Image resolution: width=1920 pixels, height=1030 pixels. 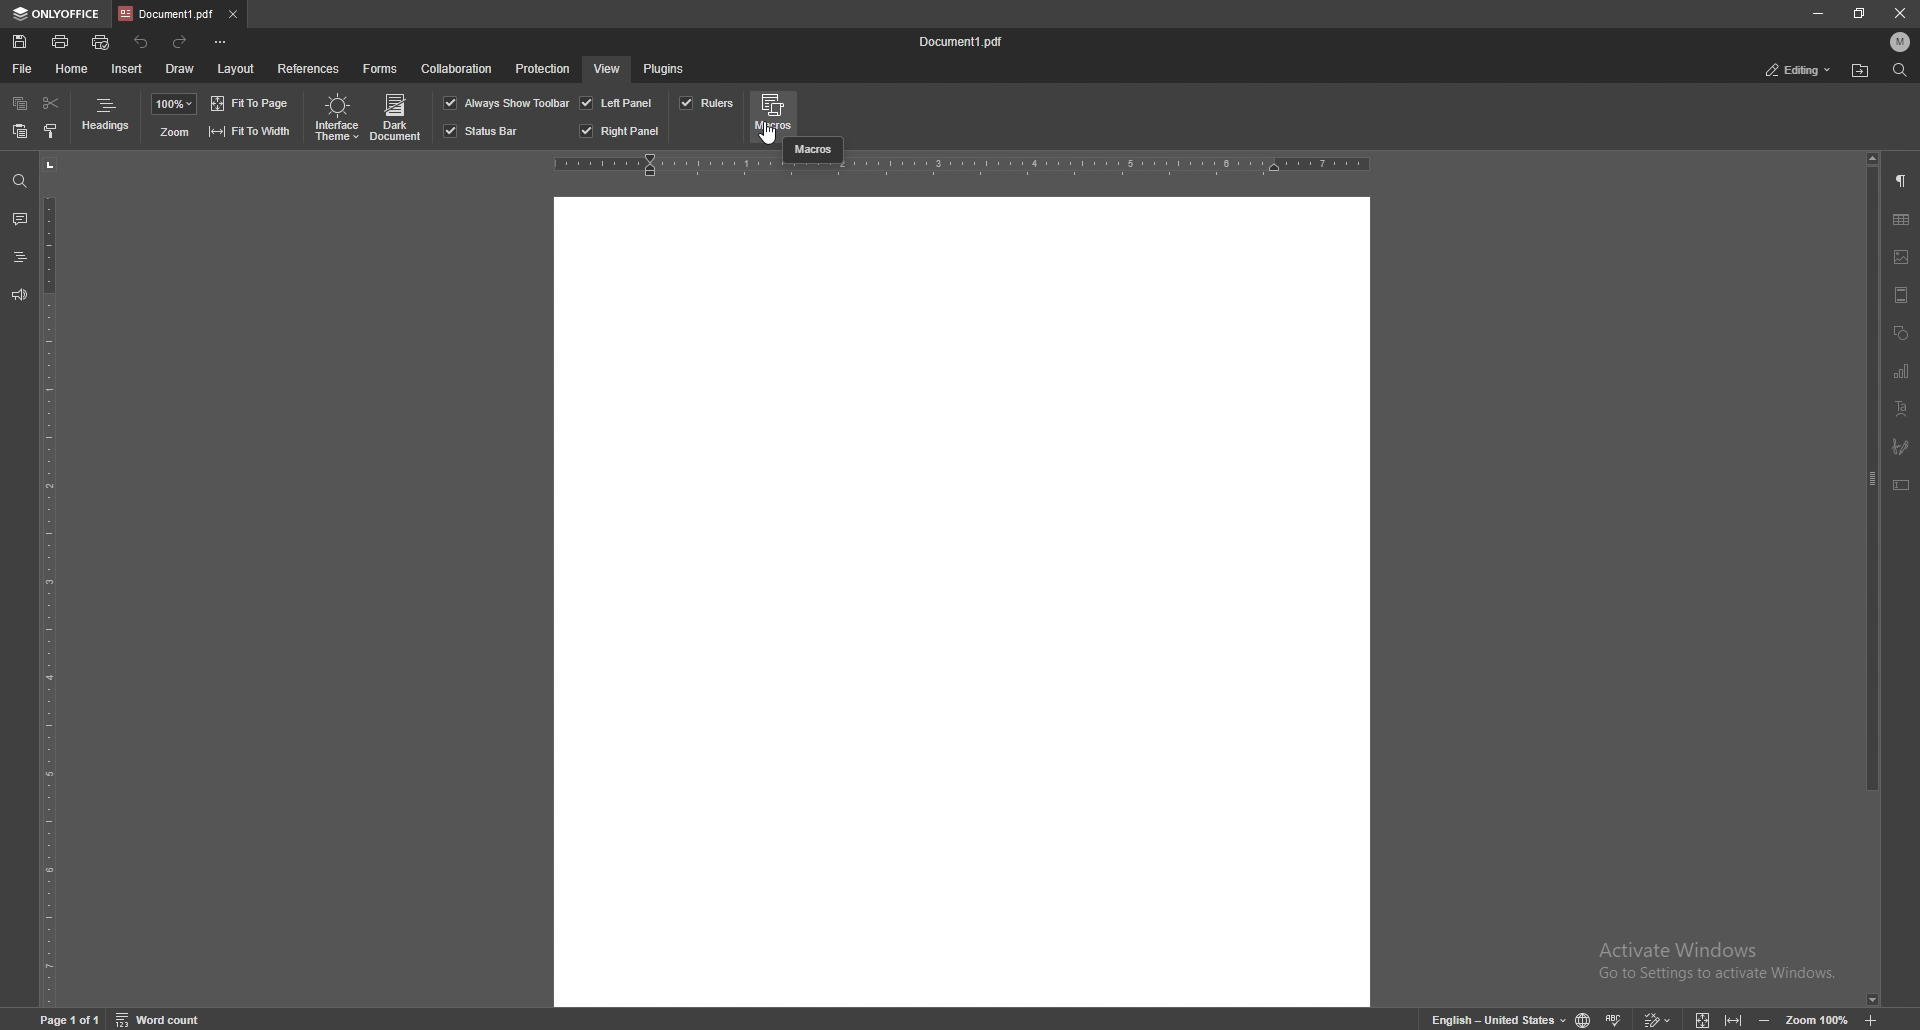 I want to click on vertical scale, so click(x=49, y=579).